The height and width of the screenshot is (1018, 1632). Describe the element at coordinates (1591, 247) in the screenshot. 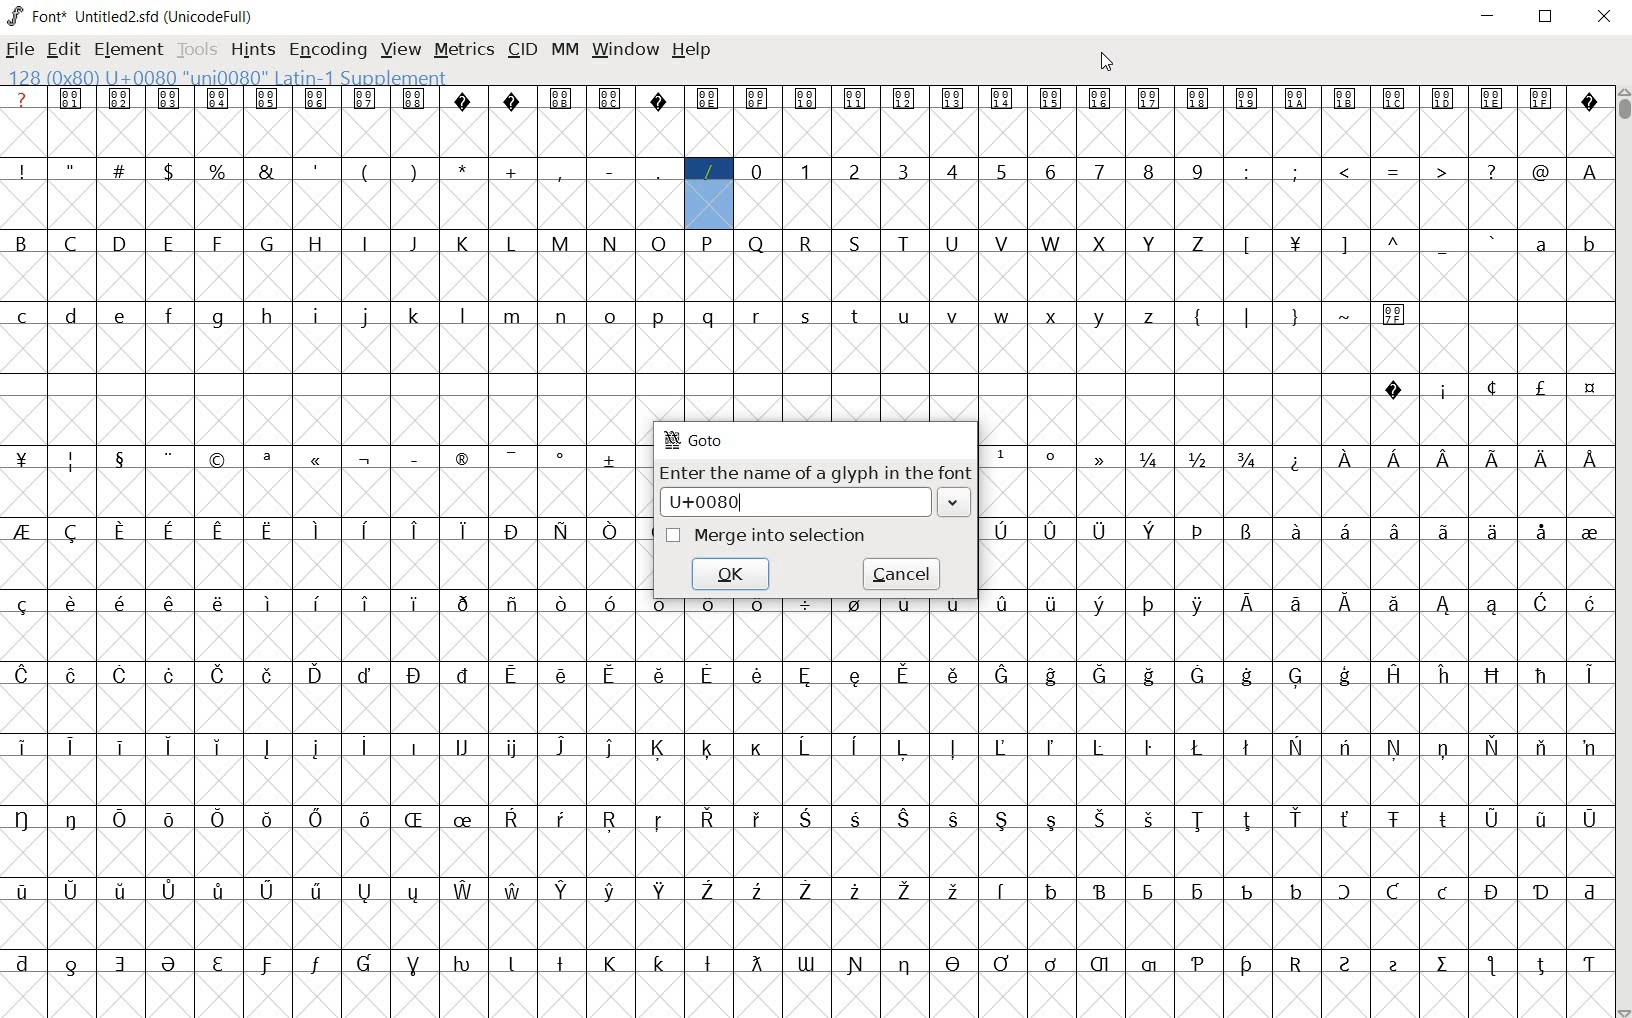

I see `glyph` at that location.